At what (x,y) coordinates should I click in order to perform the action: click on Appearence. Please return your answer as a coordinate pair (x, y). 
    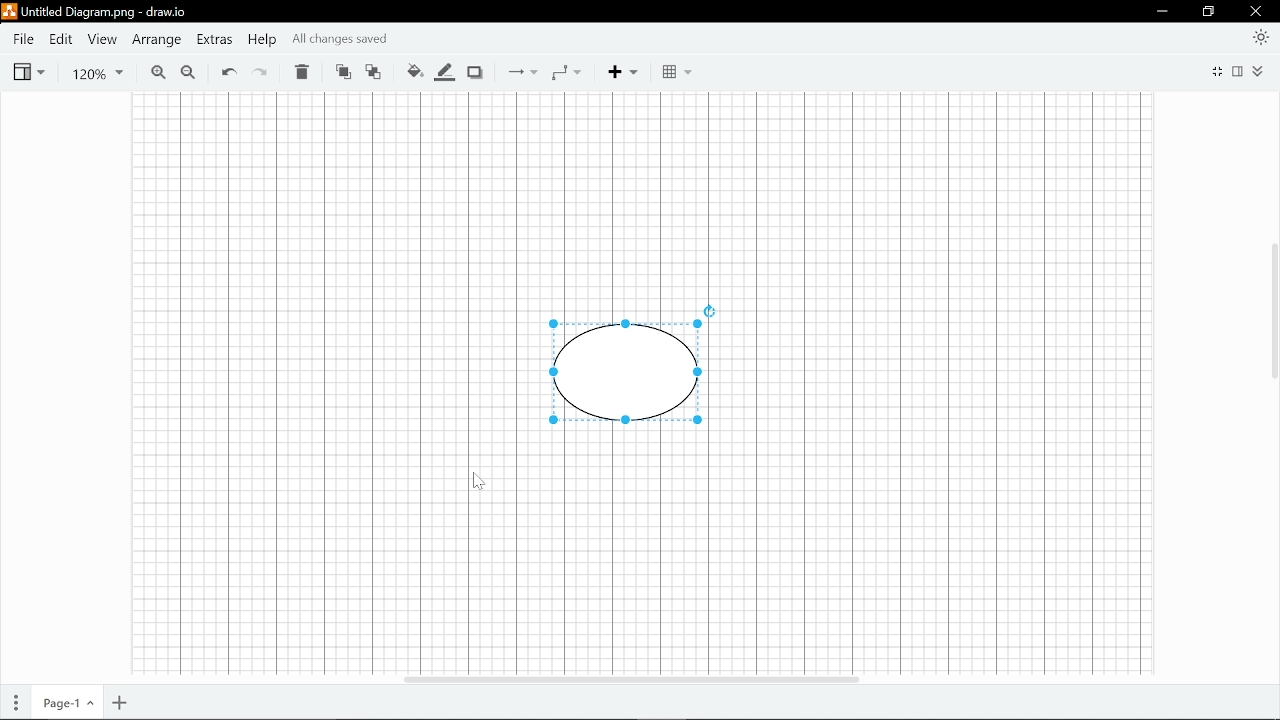
    Looking at the image, I should click on (1261, 38).